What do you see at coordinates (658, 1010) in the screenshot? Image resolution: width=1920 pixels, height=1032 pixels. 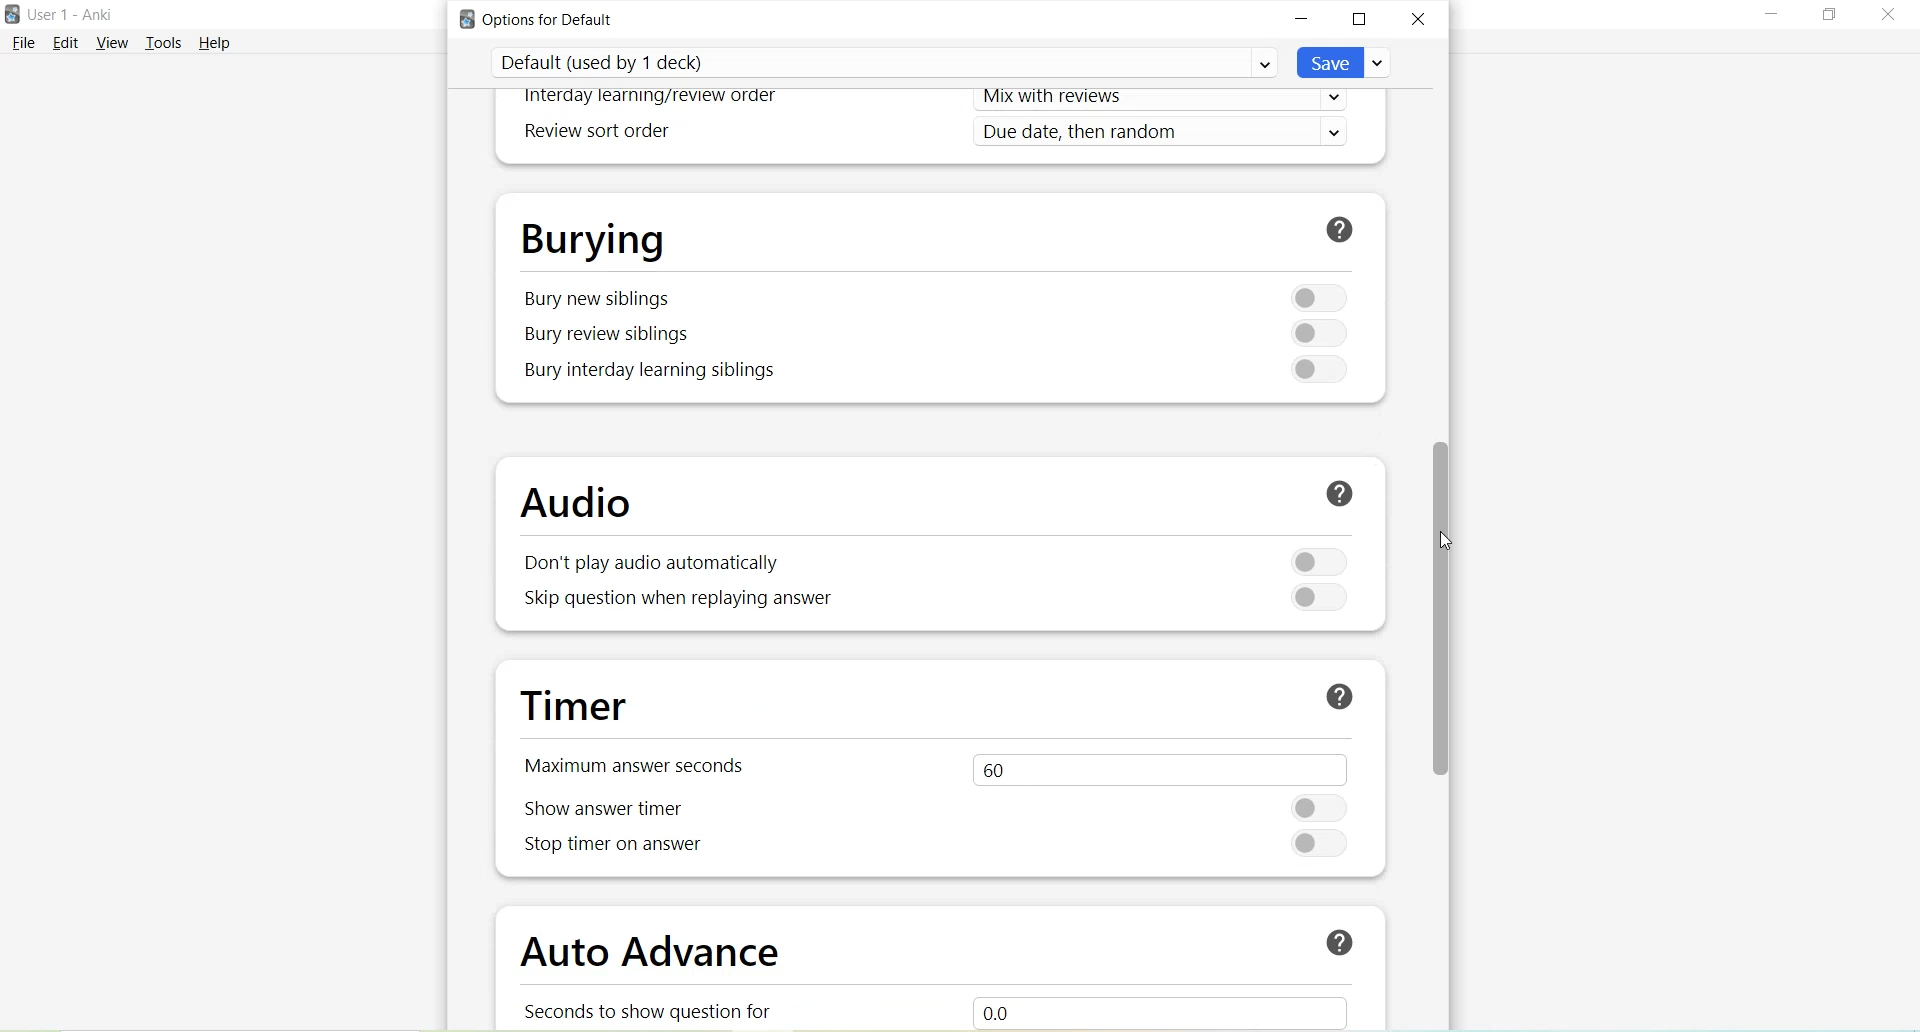 I see `Seconds to show question for` at bounding box center [658, 1010].